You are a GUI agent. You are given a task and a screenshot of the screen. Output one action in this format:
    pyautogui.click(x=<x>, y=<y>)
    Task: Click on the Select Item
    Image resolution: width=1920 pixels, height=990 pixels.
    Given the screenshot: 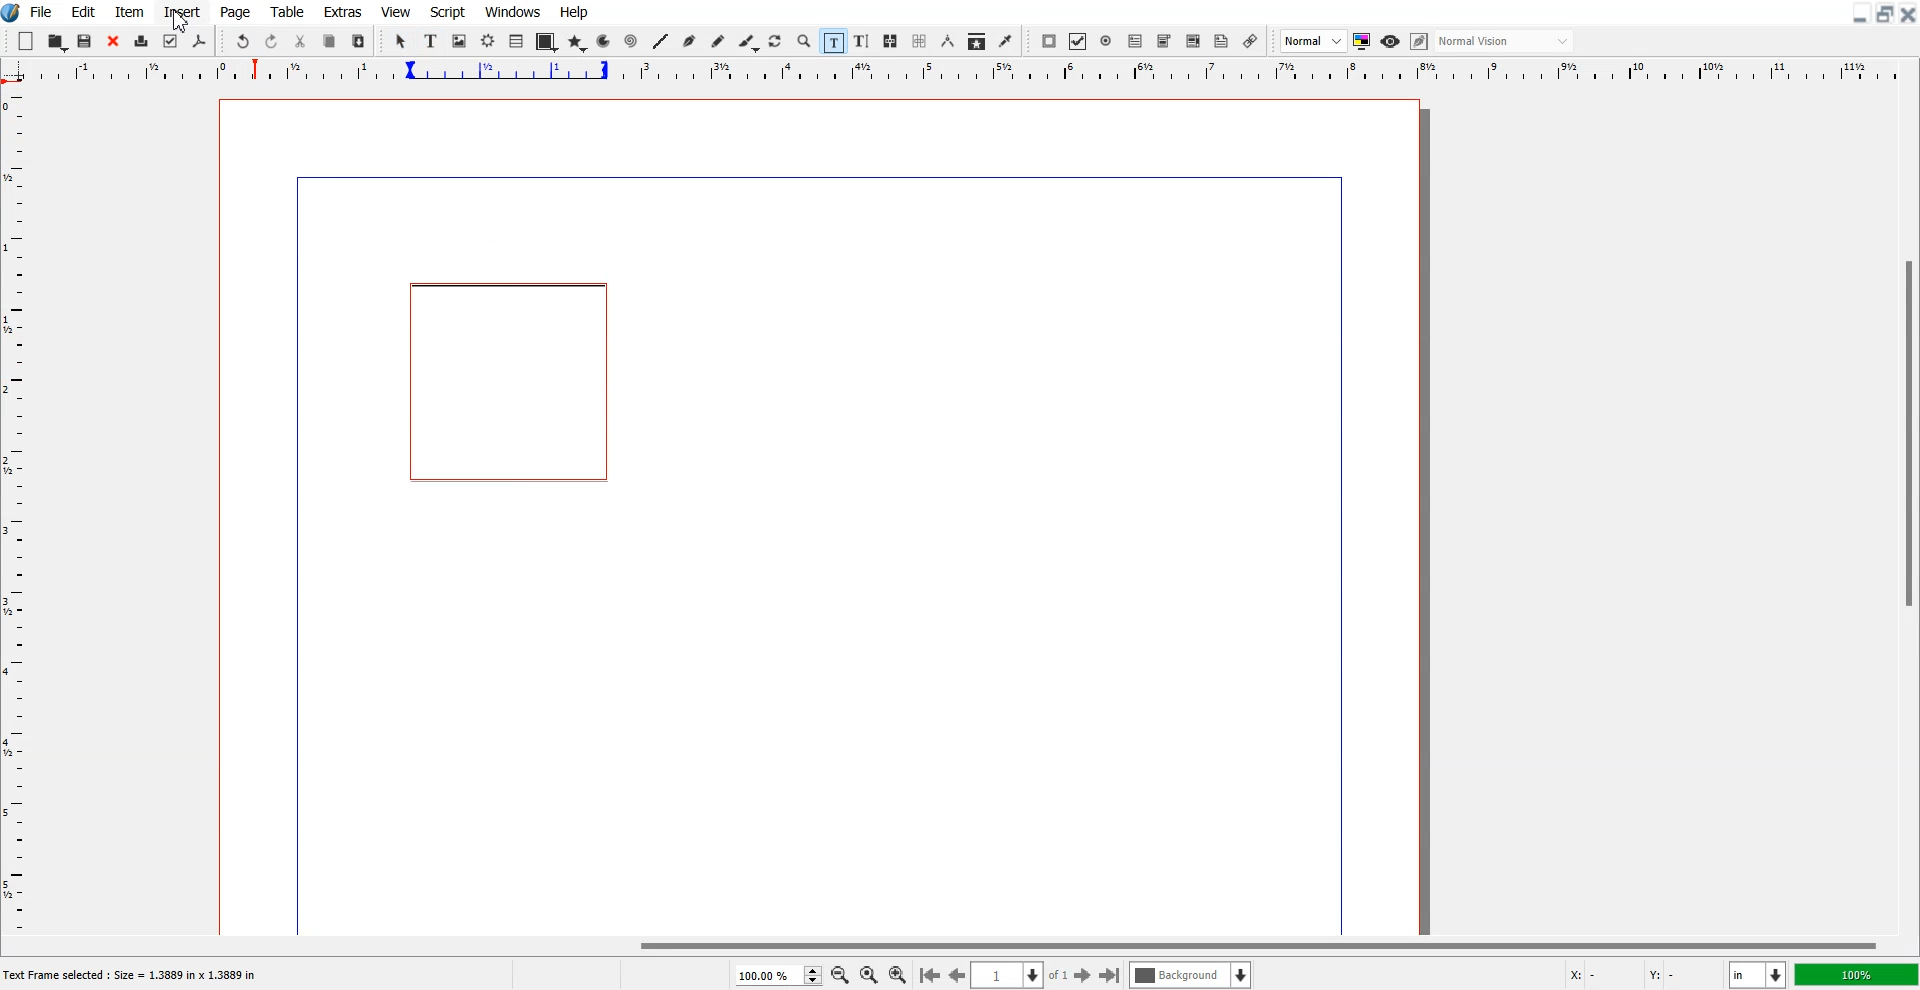 What is the action you would take?
    pyautogui.click(x=403, y=41)
    